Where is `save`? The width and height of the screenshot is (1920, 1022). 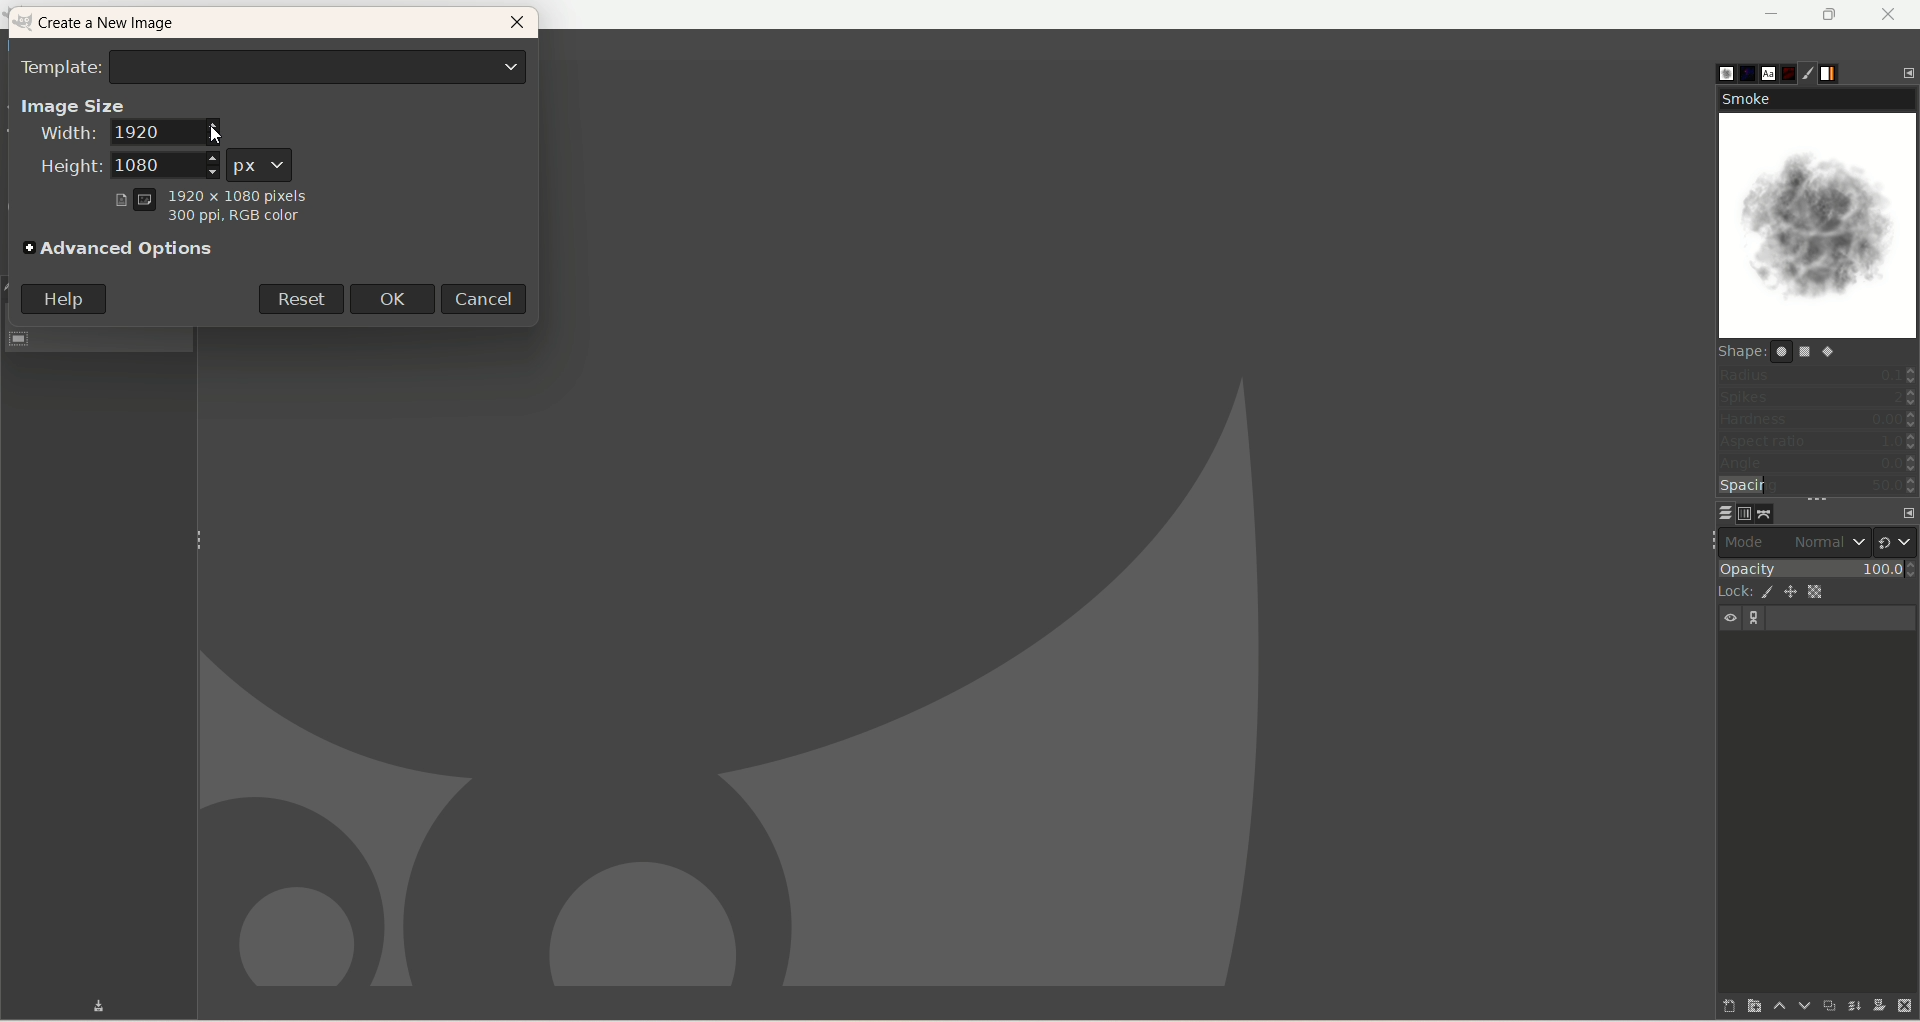 save is located at coordinates (83, 1005).